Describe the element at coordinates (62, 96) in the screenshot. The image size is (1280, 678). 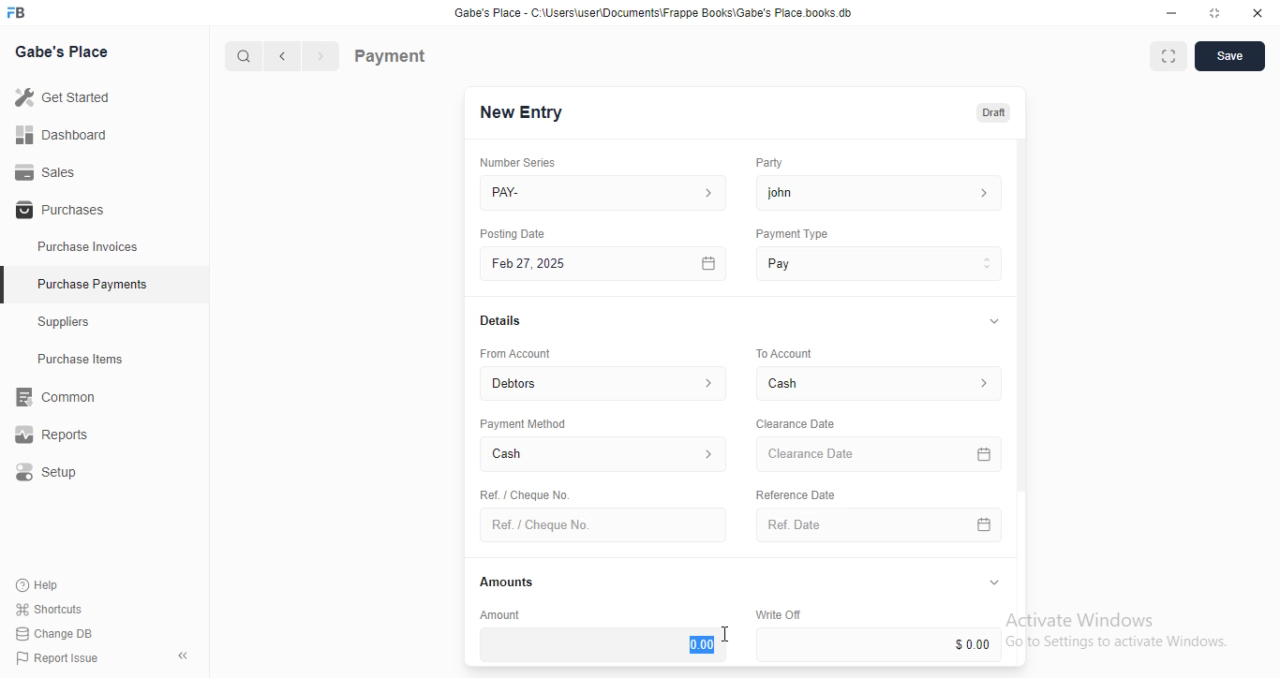
I see `Get Started` at that location.